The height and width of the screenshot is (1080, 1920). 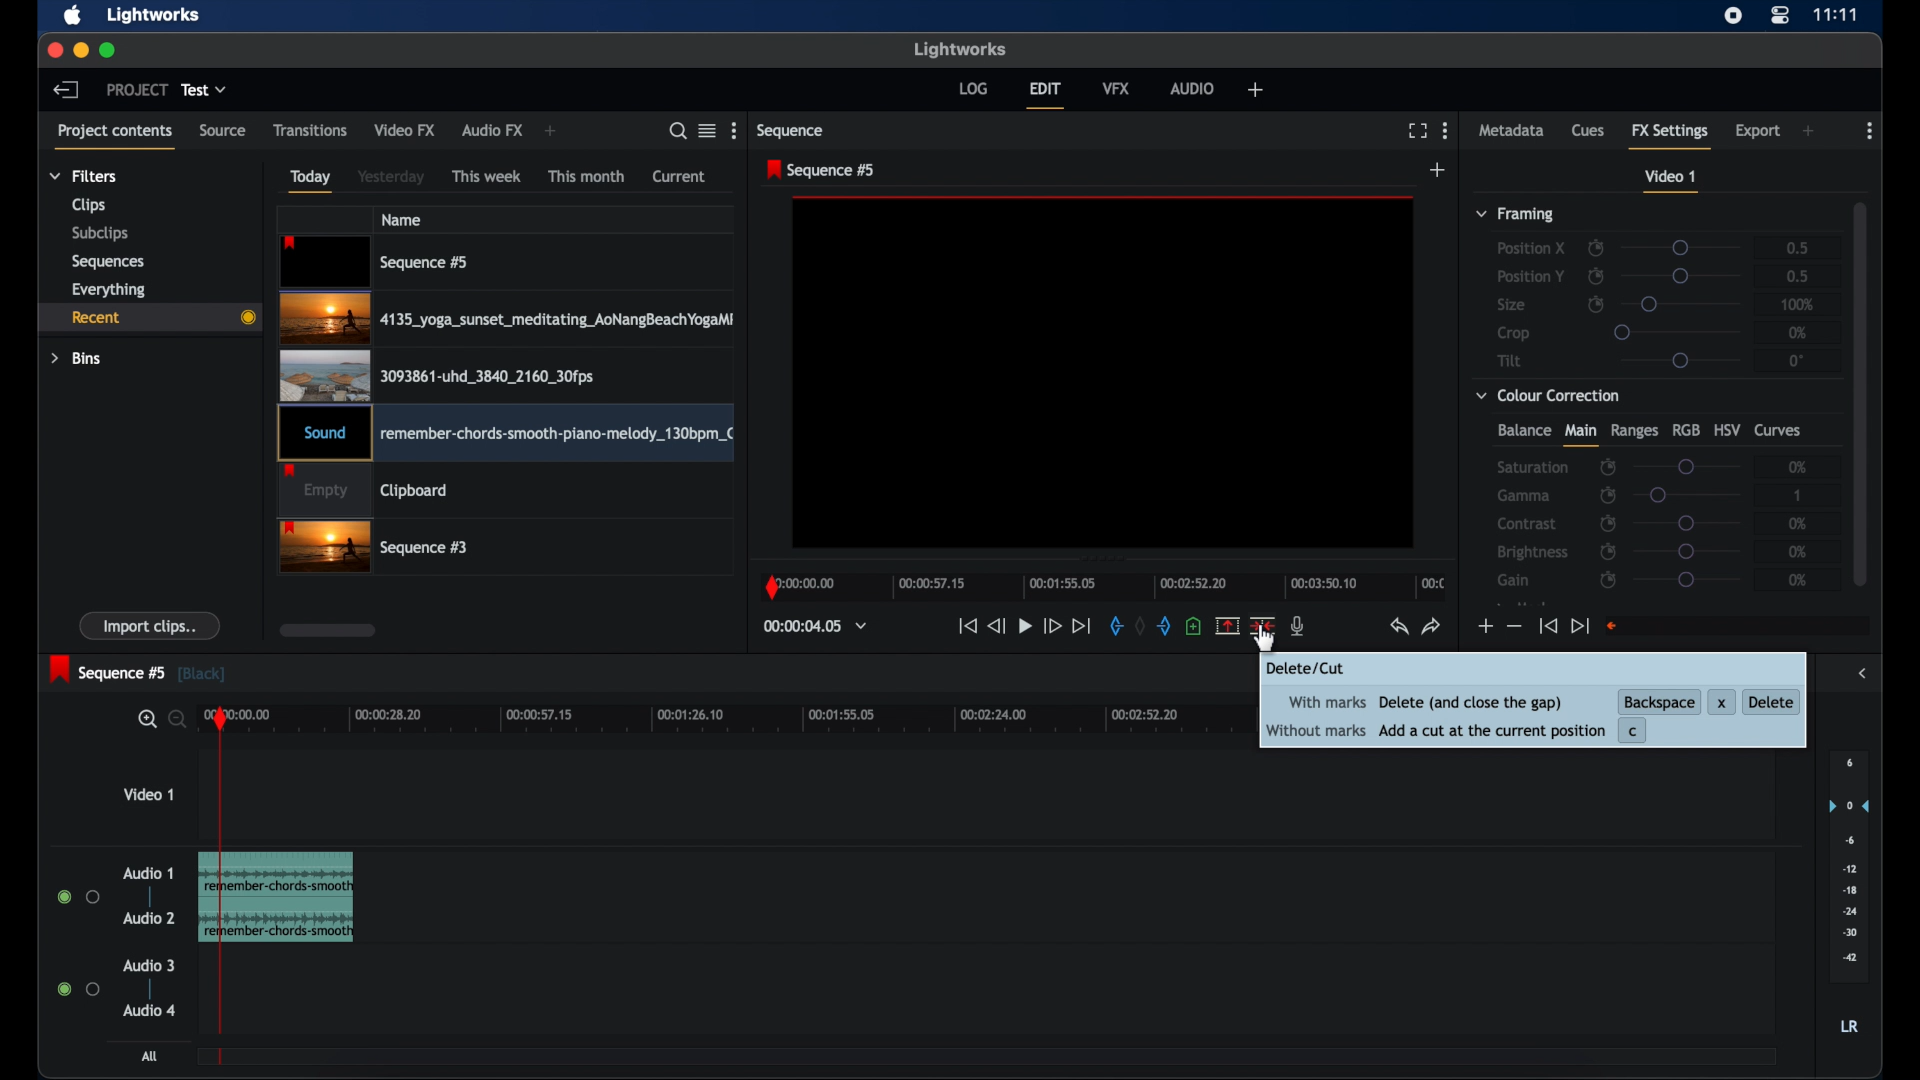 I want to click on c, so click(x=1637, y=731).